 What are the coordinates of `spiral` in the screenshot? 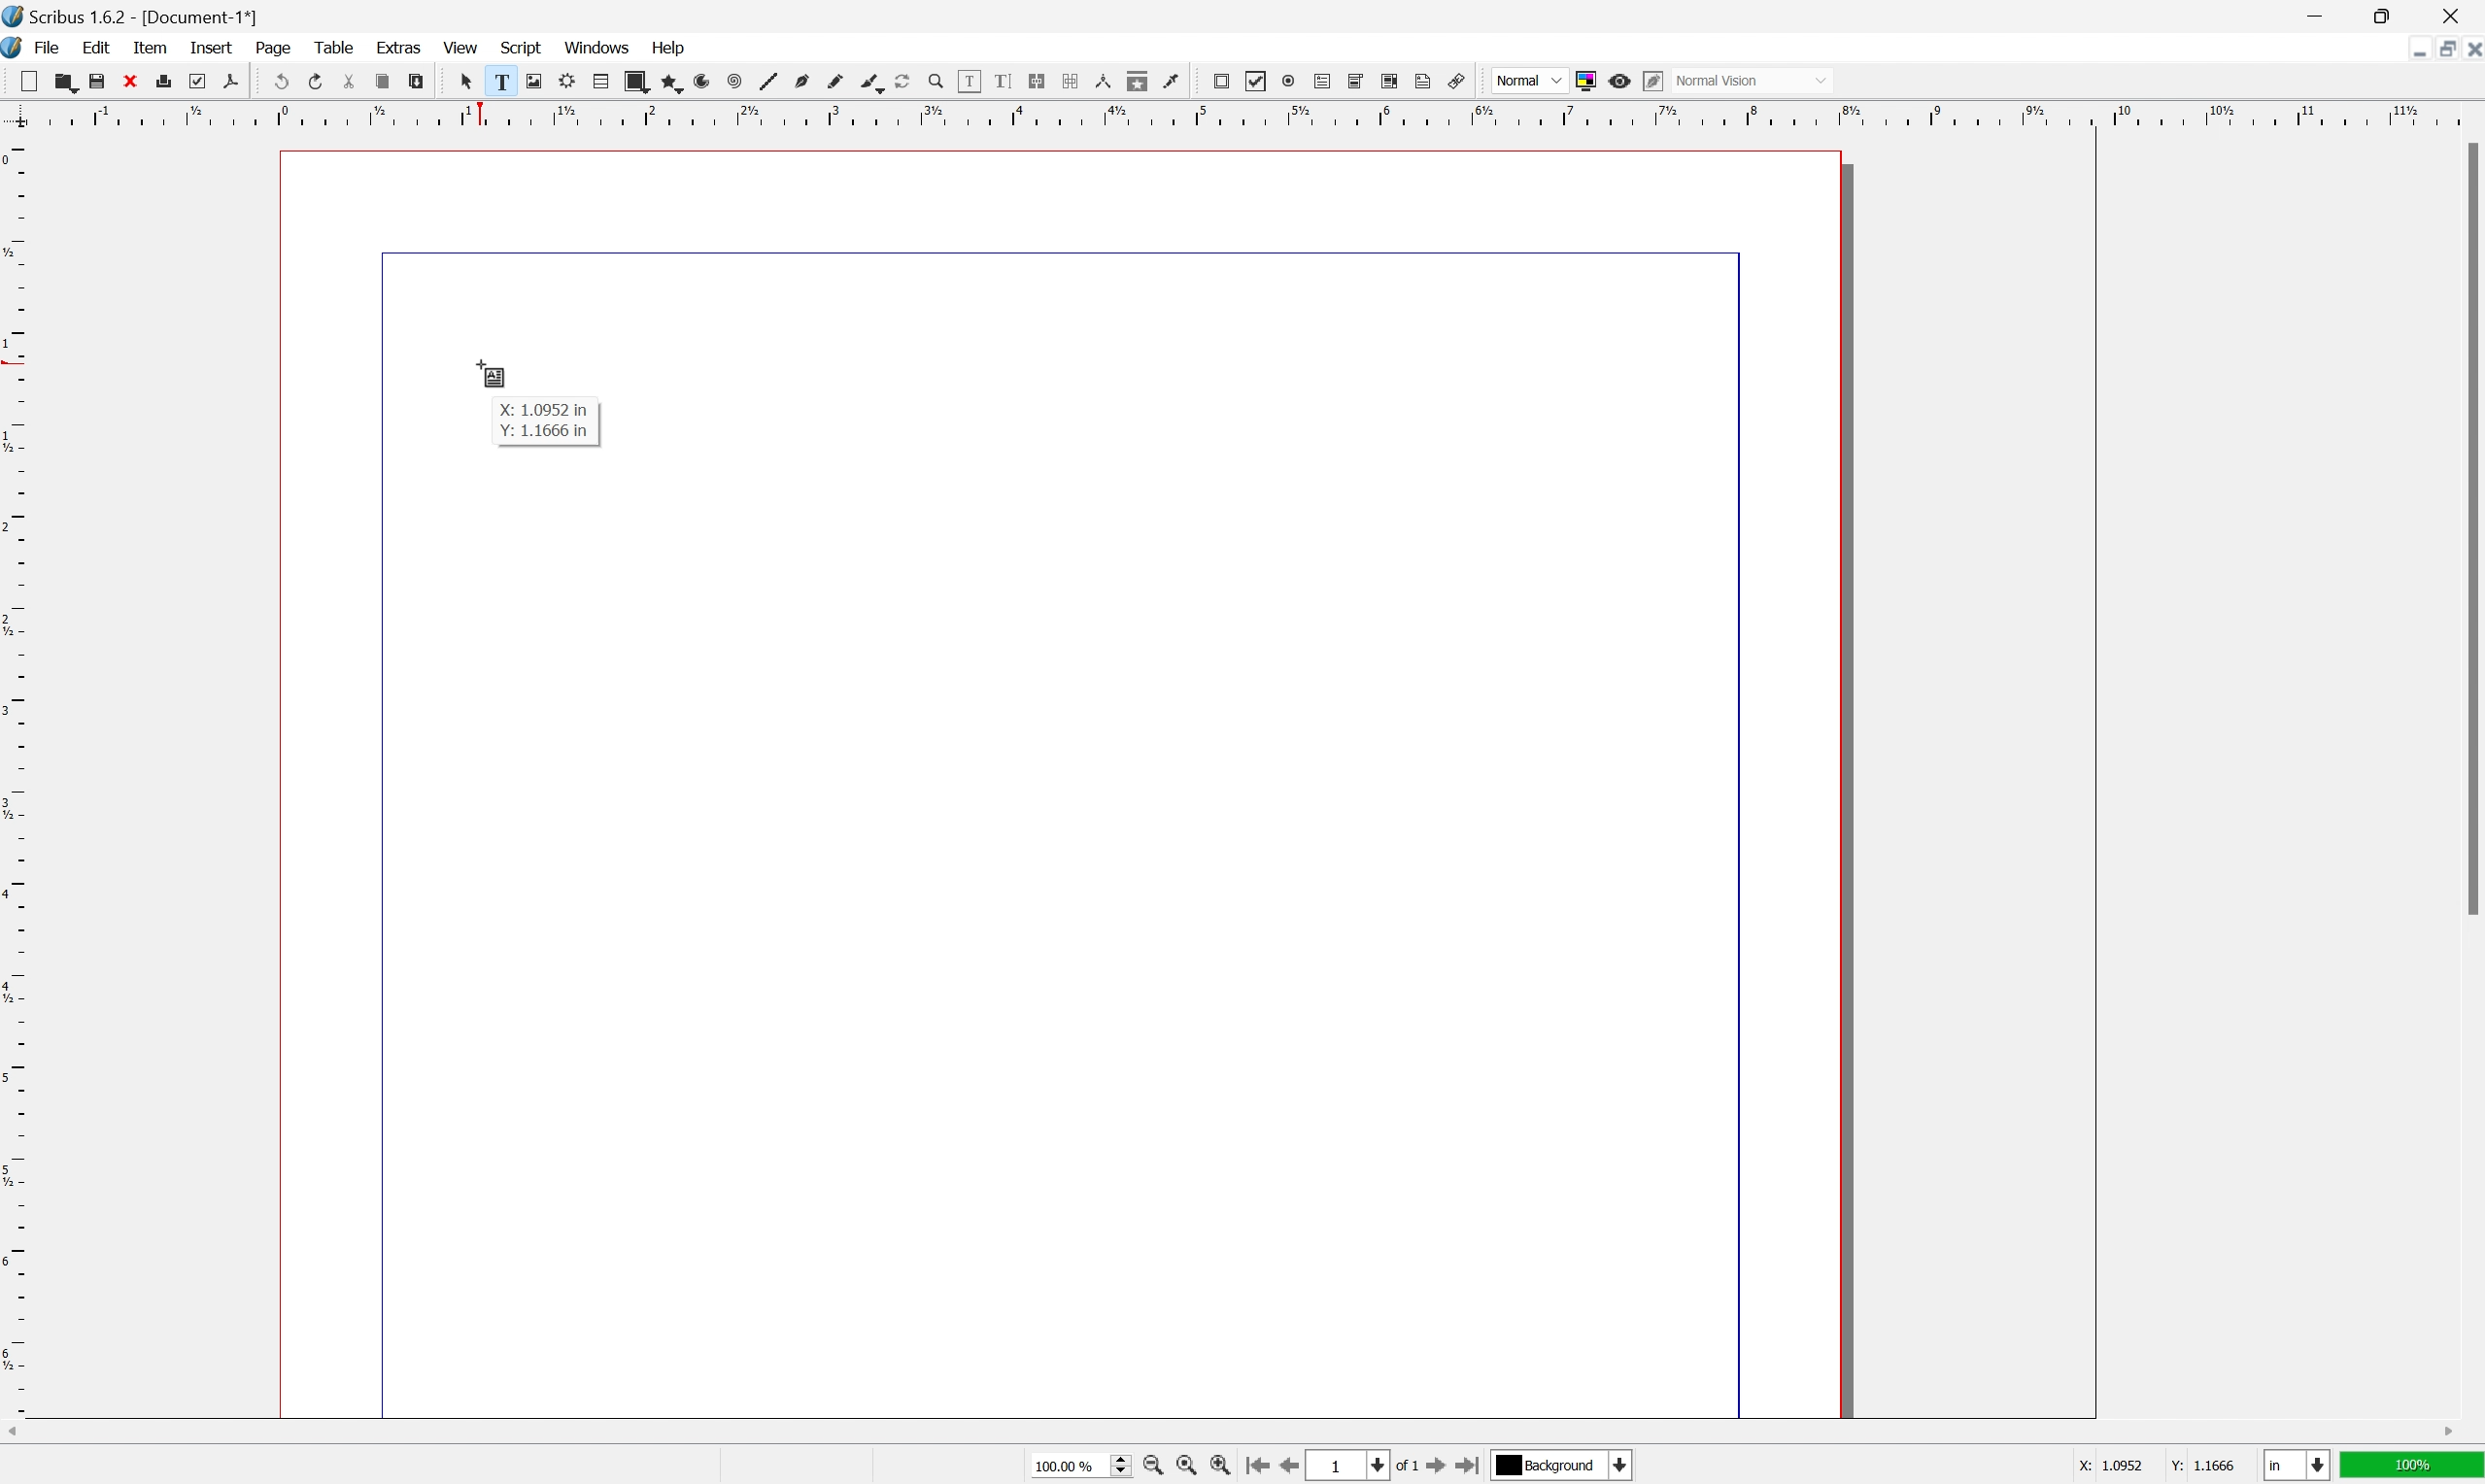 It's located at (708, 81).